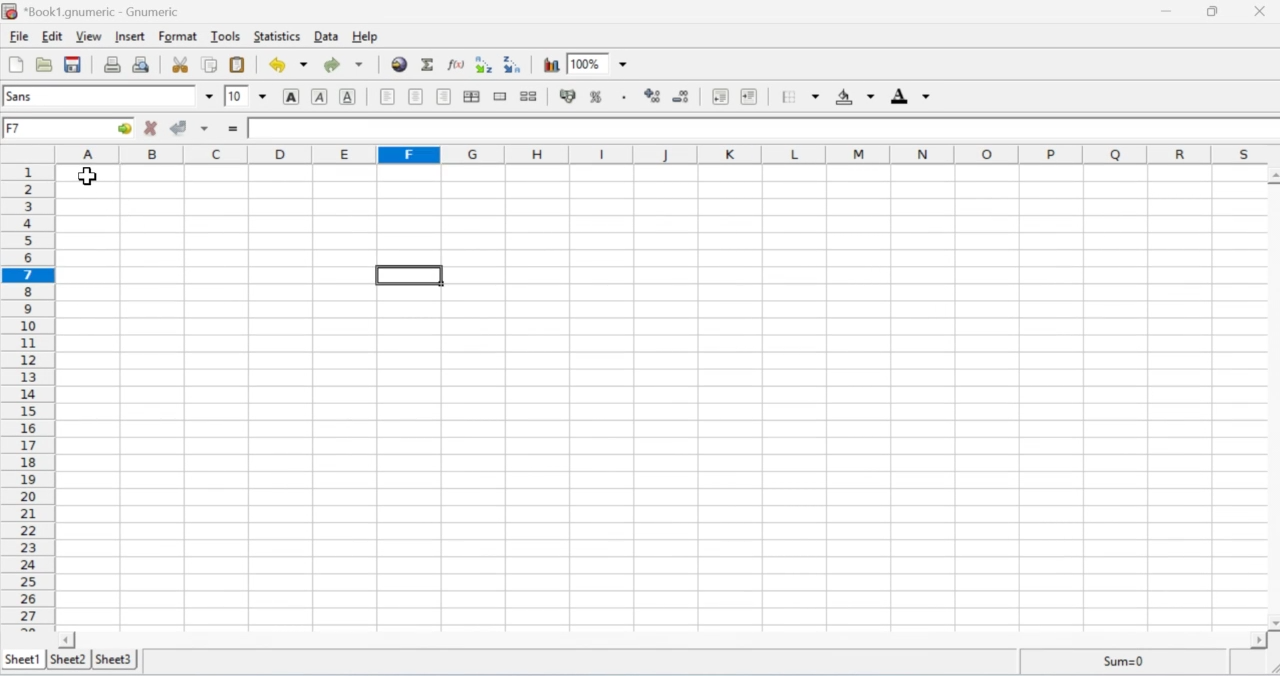 Image resolution: width=1280 pixels, height=676 pixels. Describe the element at coordinates (430, 66) in the screenshot. I see `Sum into the current cell` at that location.